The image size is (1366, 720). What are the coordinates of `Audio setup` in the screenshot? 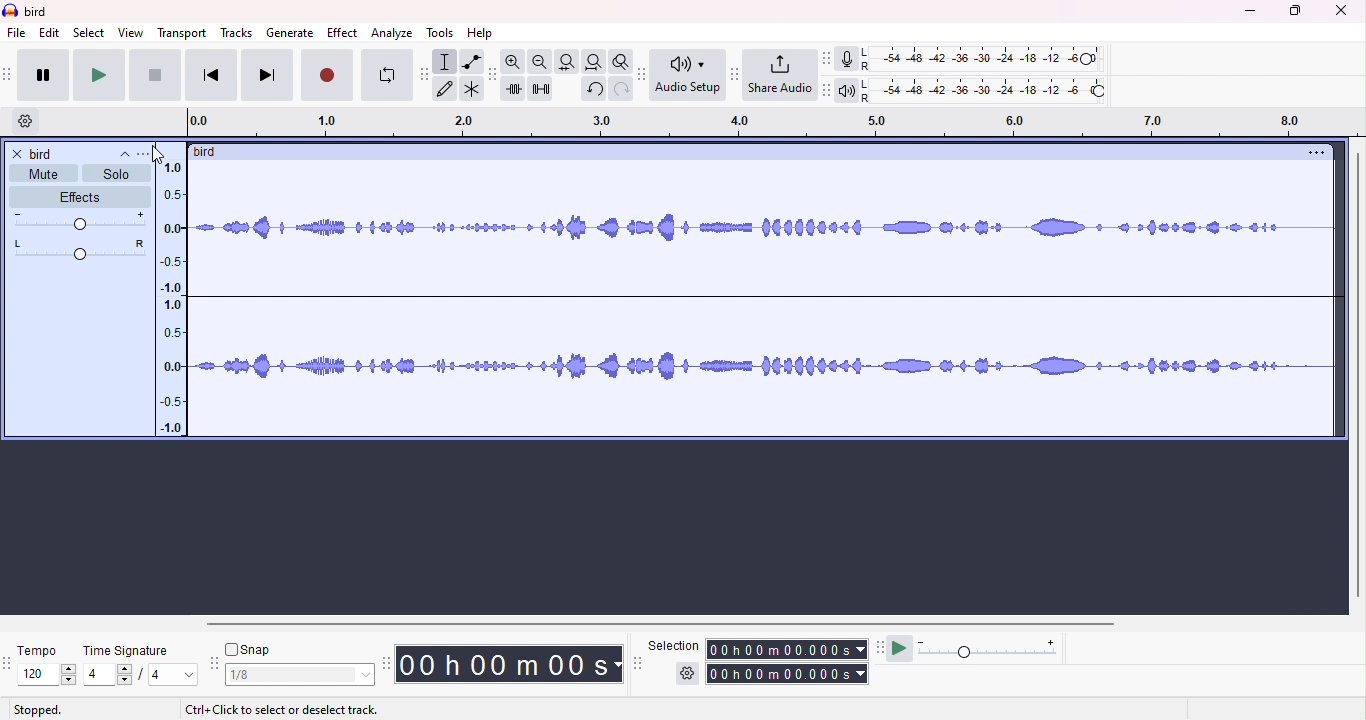 It's located at (689, 73).